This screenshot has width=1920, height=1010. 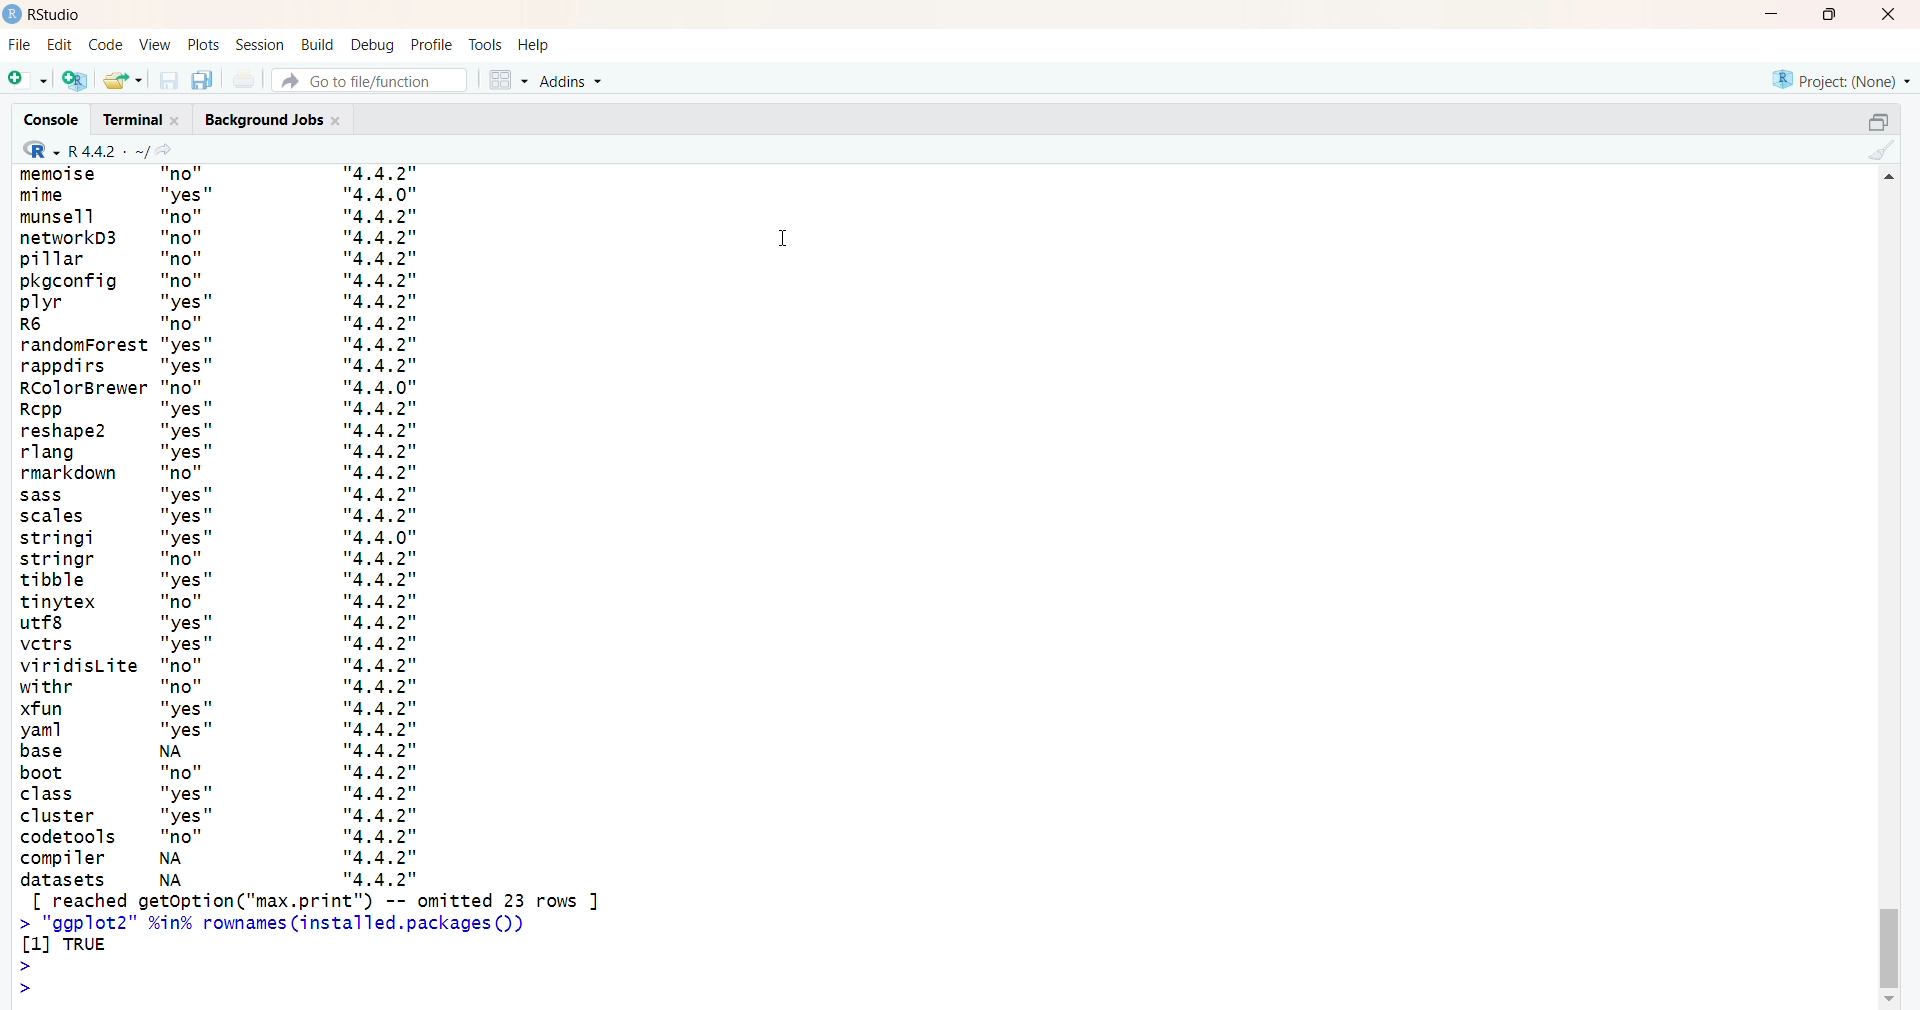 I want to click on debug, so click(x=373, y=45).